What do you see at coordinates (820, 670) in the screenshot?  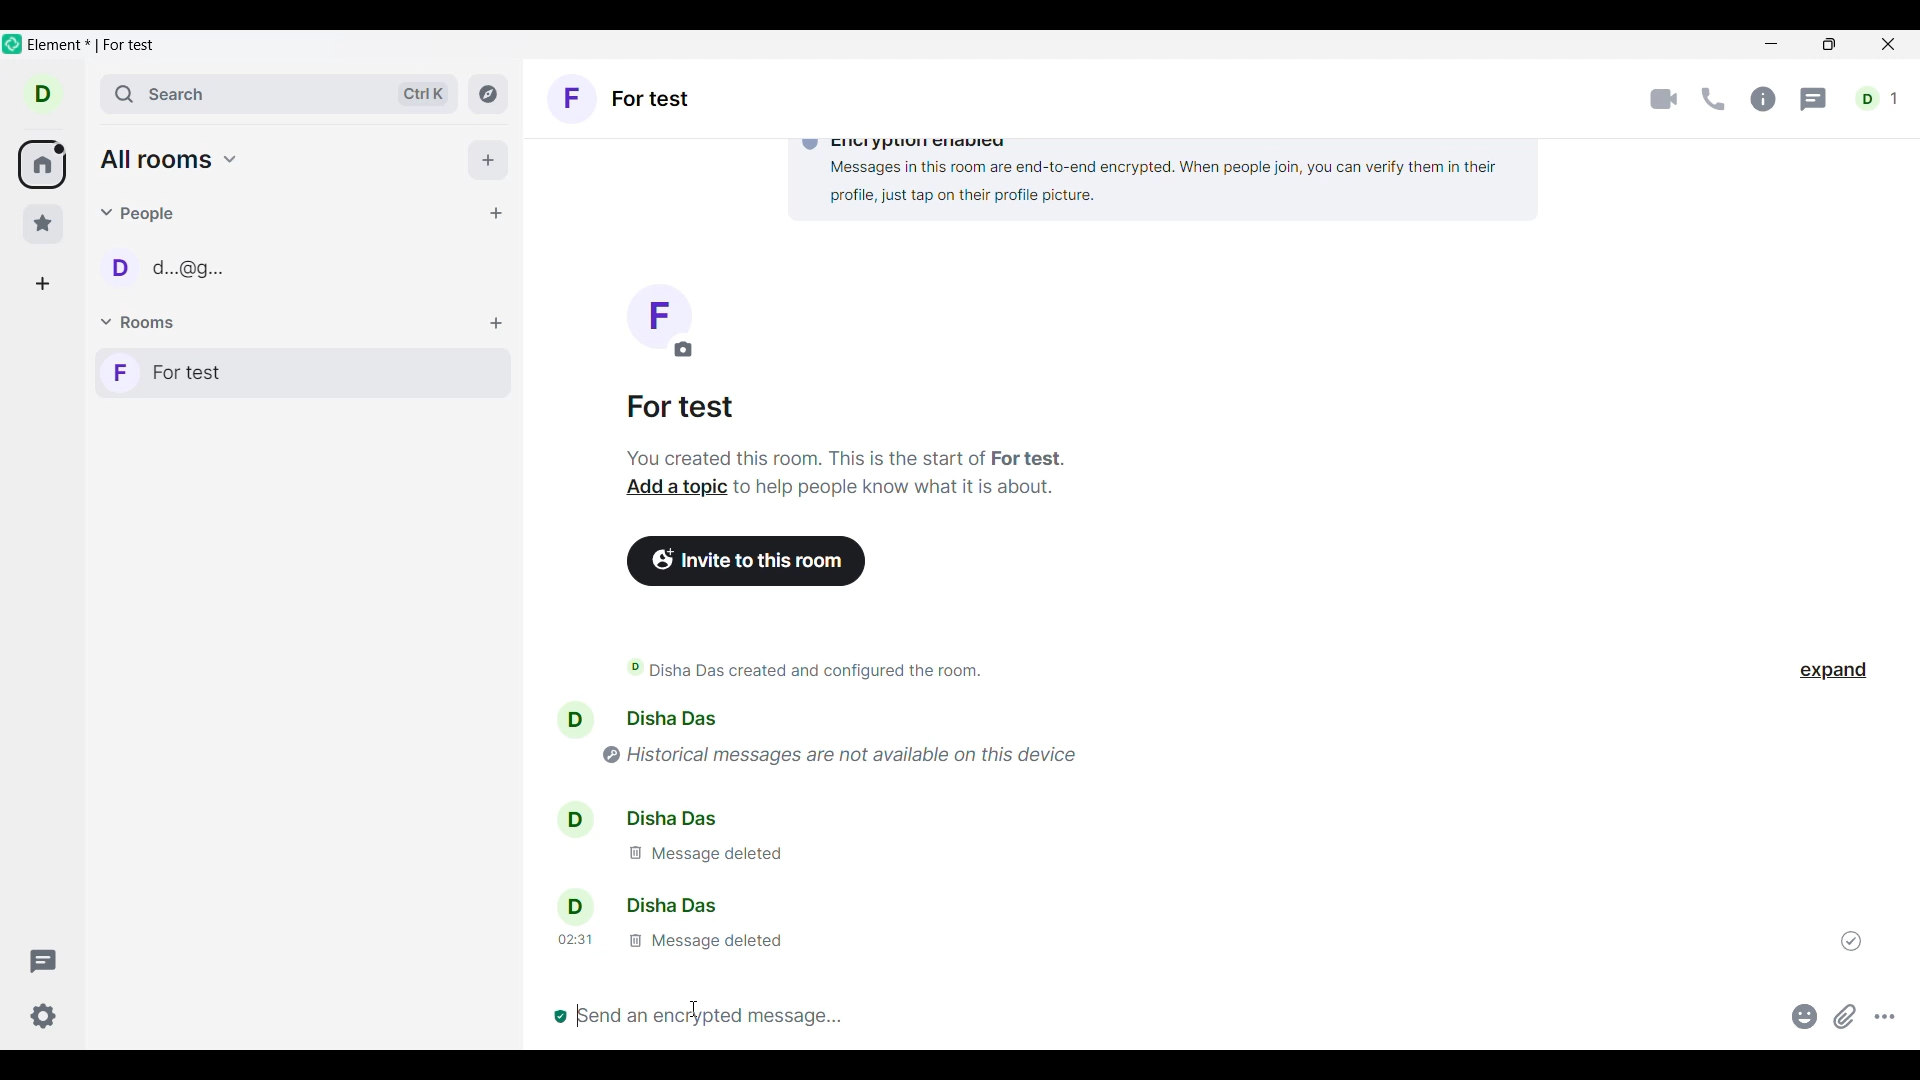 I see `Disha Das created and configured the room.` at bounding box center [820, 670].